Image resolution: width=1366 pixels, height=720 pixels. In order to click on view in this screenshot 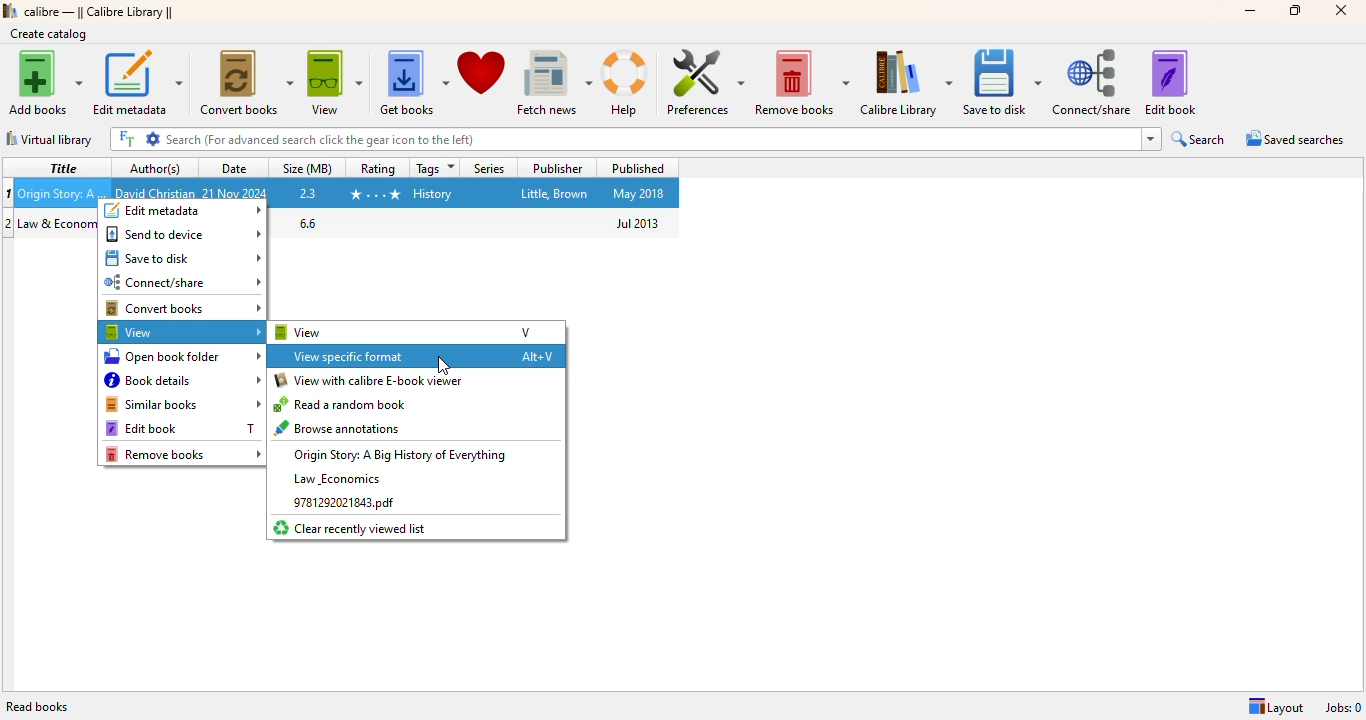, I will do `click(299, 332)`.